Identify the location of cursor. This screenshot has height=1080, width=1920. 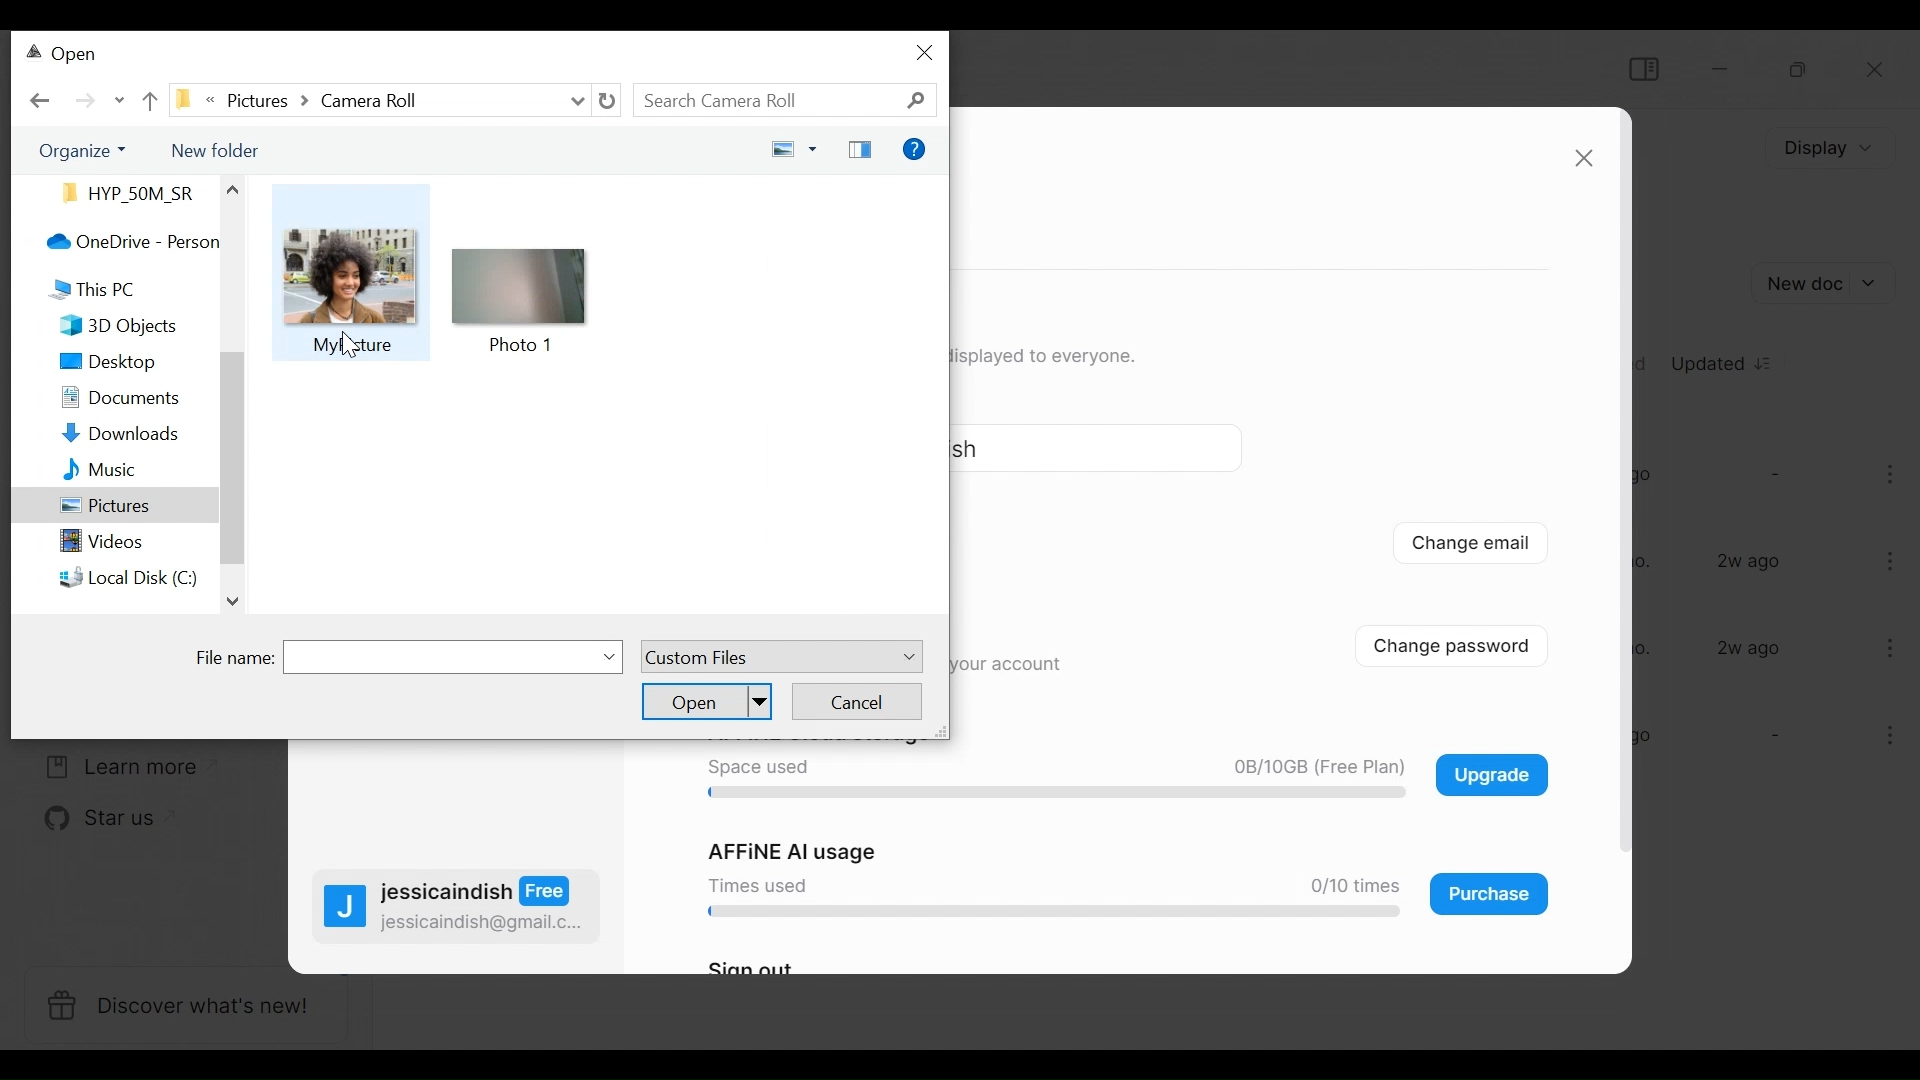
(352, 346).